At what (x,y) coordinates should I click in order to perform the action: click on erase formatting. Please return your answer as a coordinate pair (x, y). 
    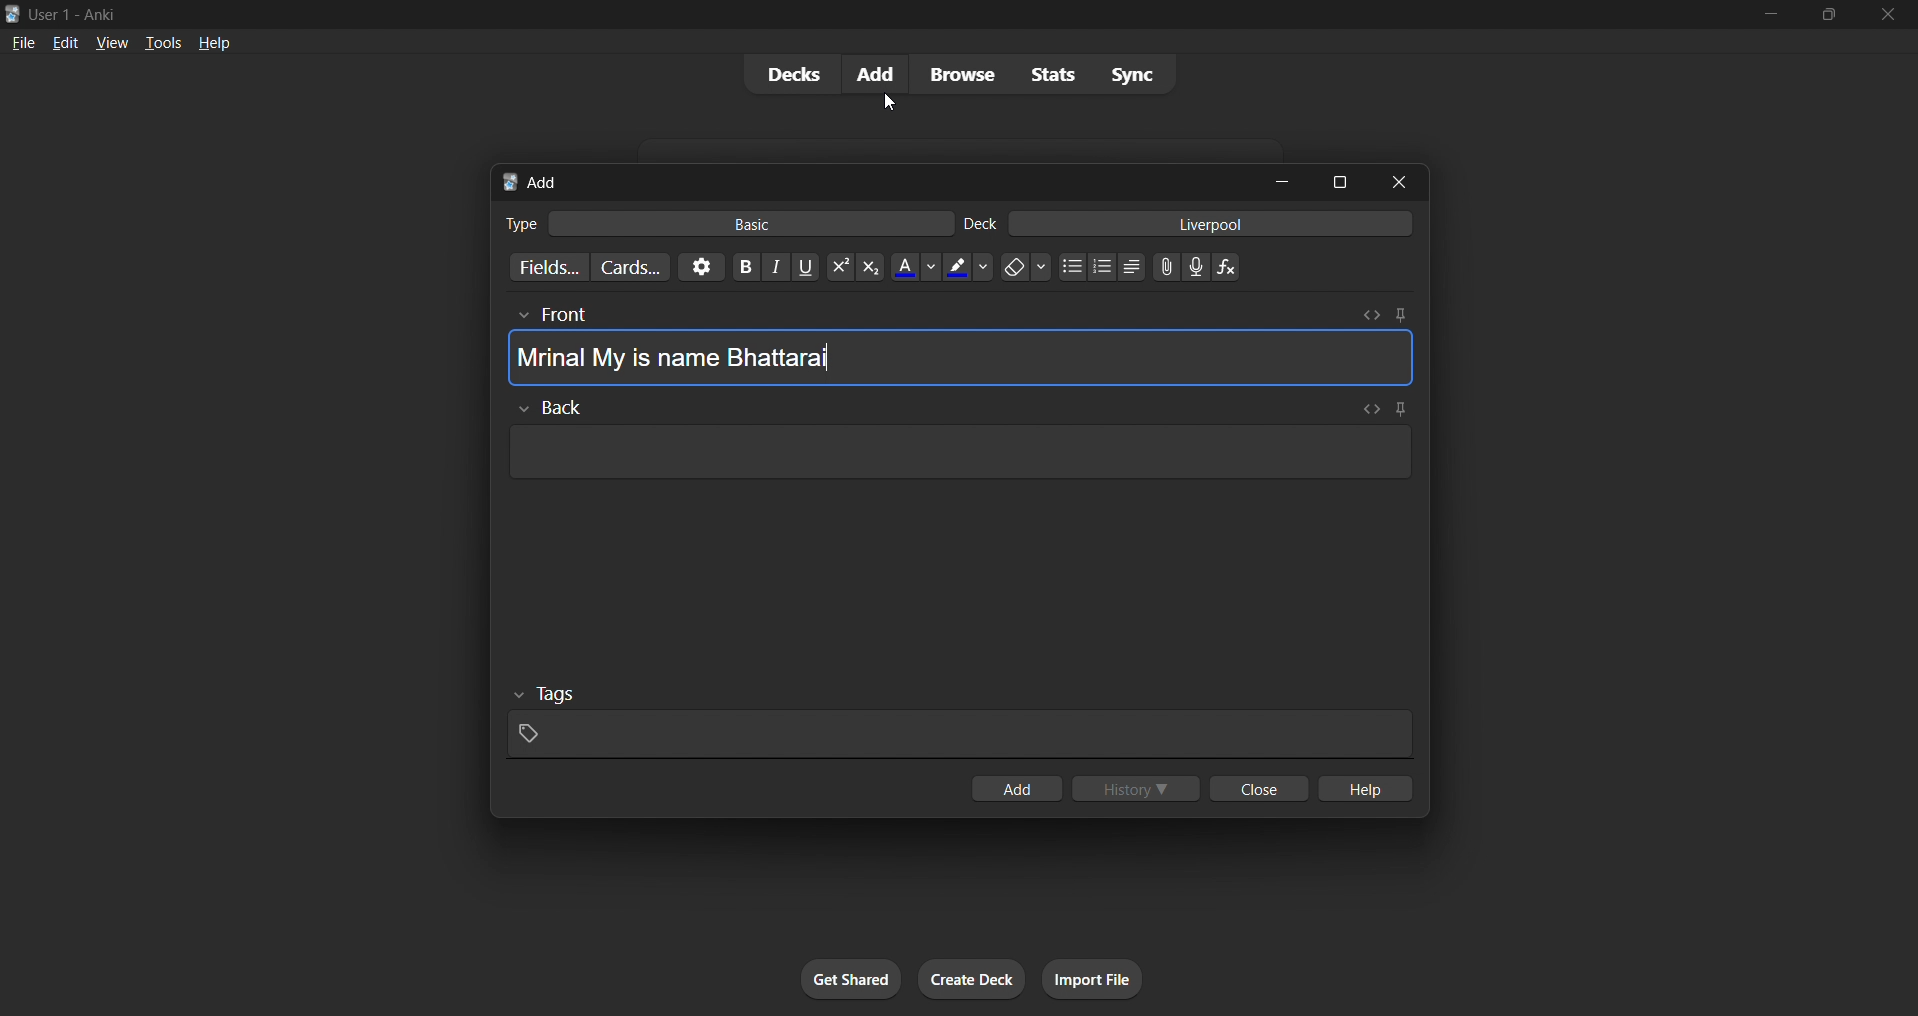
    Looking at the image, I should click on (1019, 268).